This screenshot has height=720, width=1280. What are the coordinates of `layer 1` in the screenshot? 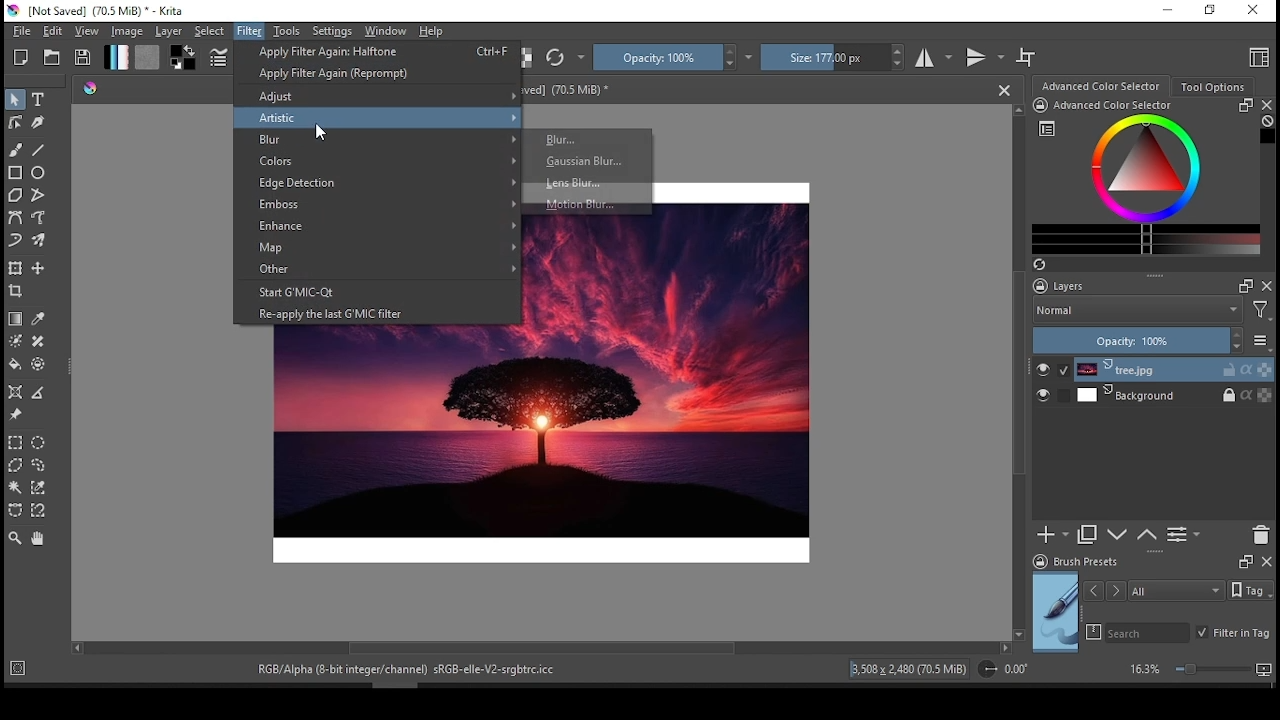 It's located at (1172, 369).